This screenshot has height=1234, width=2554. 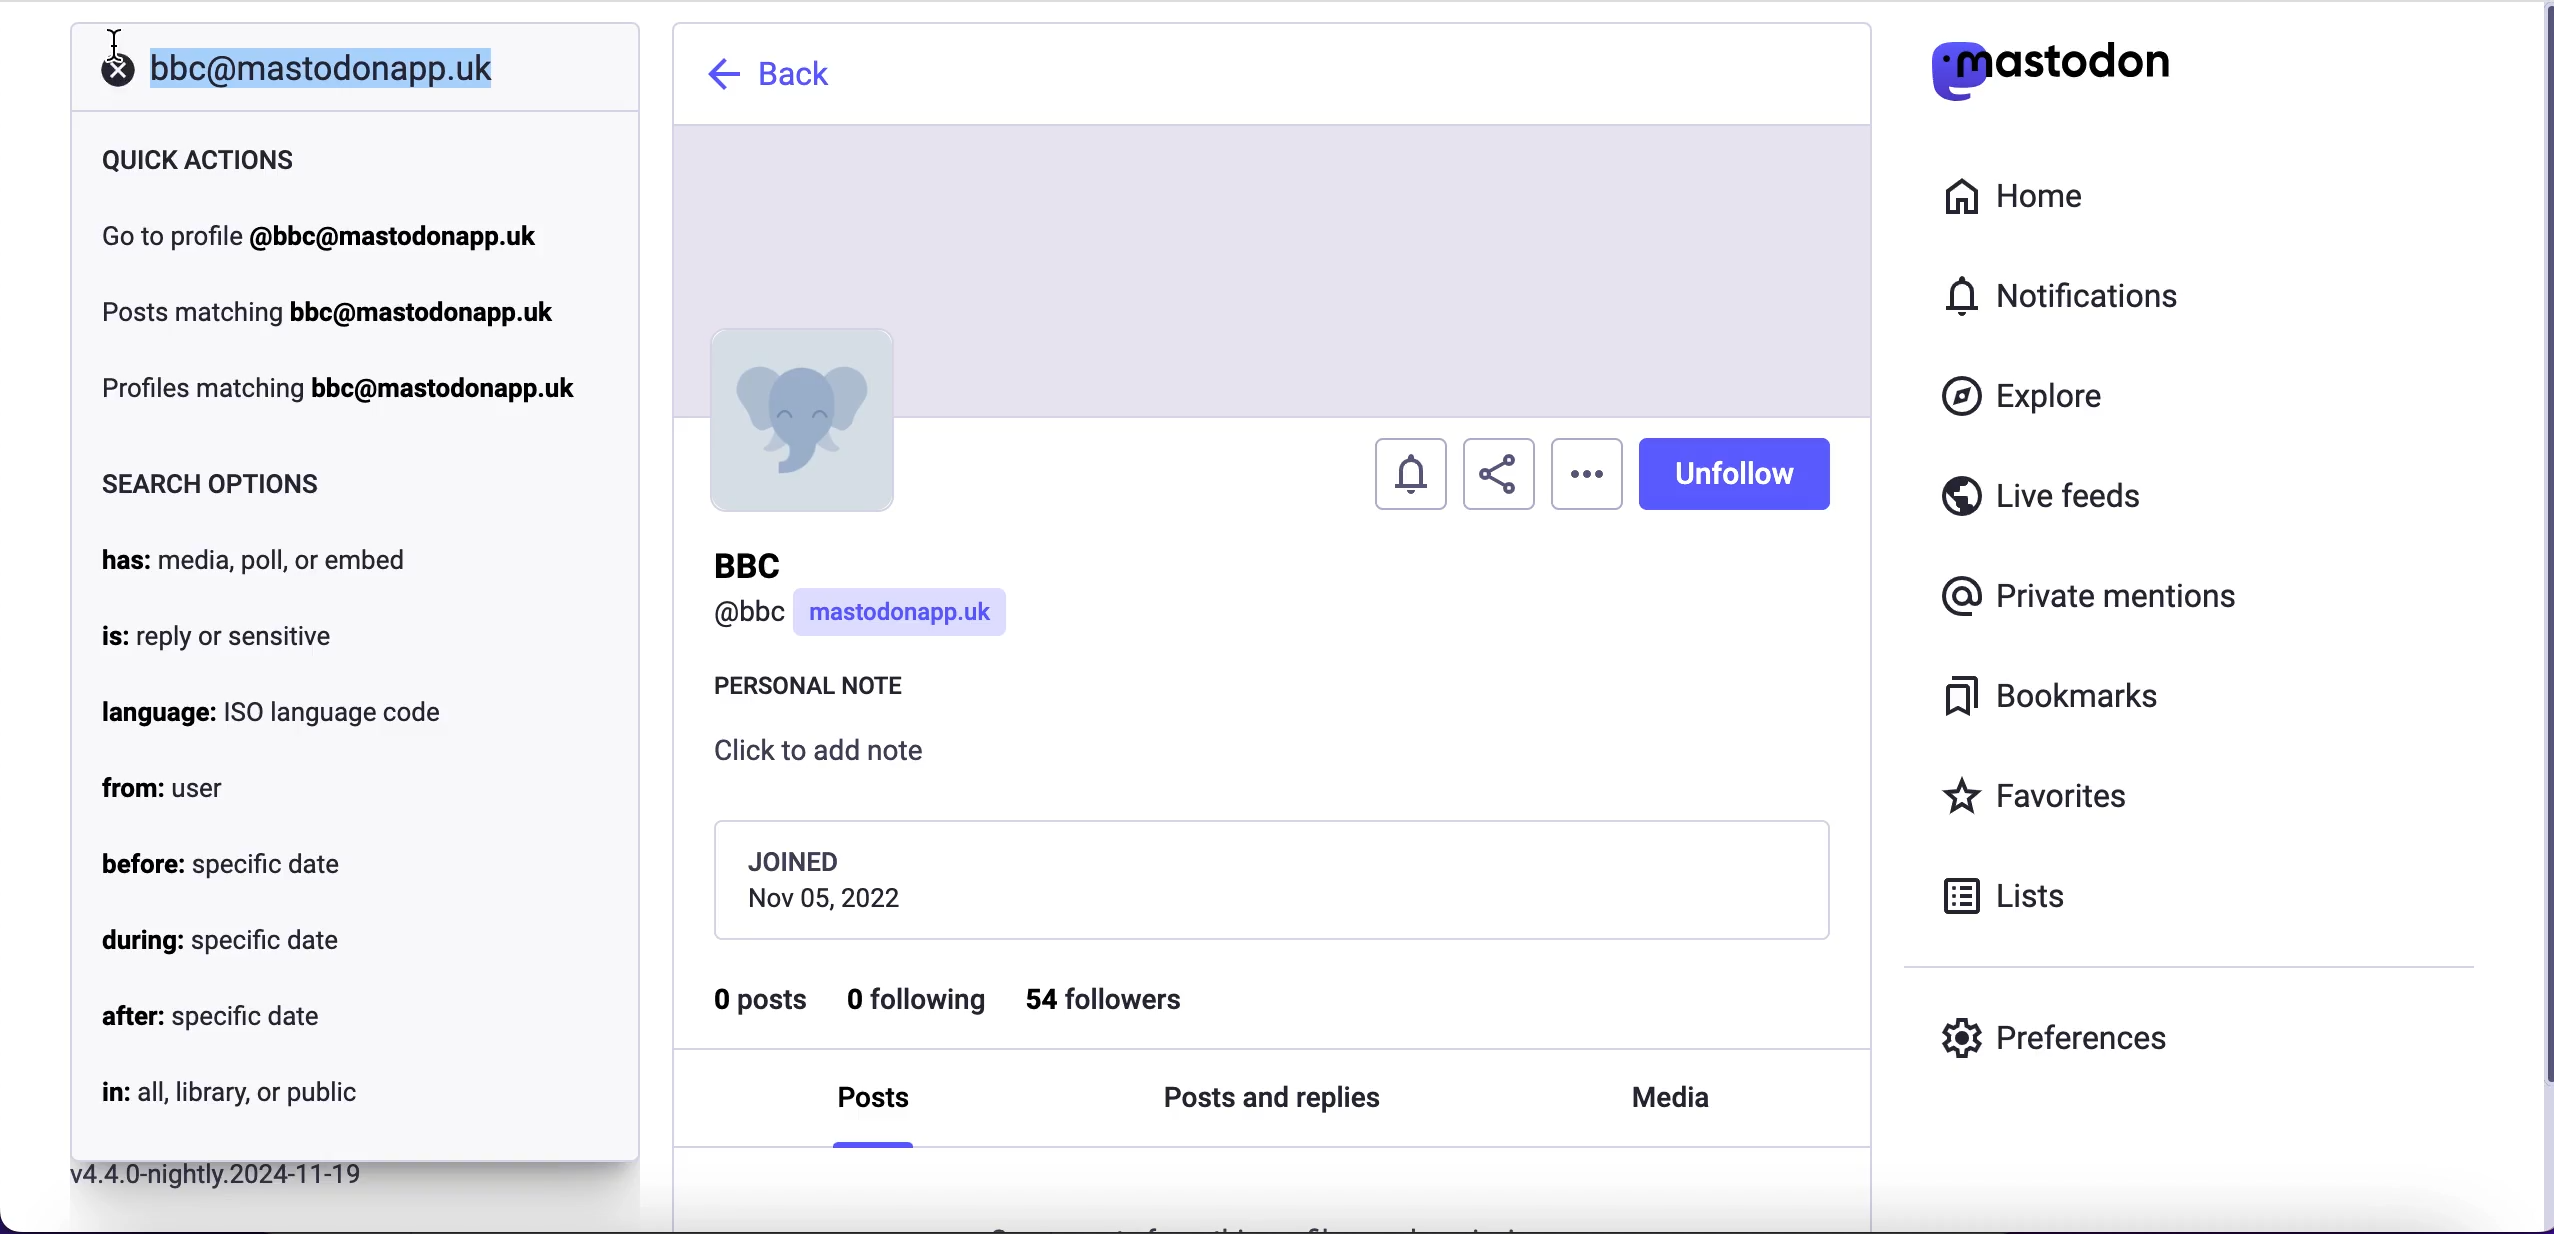 What do you see at coordinates (2541, 615) in the screenshot?
I see `scroll bar` at bounding box center [2541, 615].